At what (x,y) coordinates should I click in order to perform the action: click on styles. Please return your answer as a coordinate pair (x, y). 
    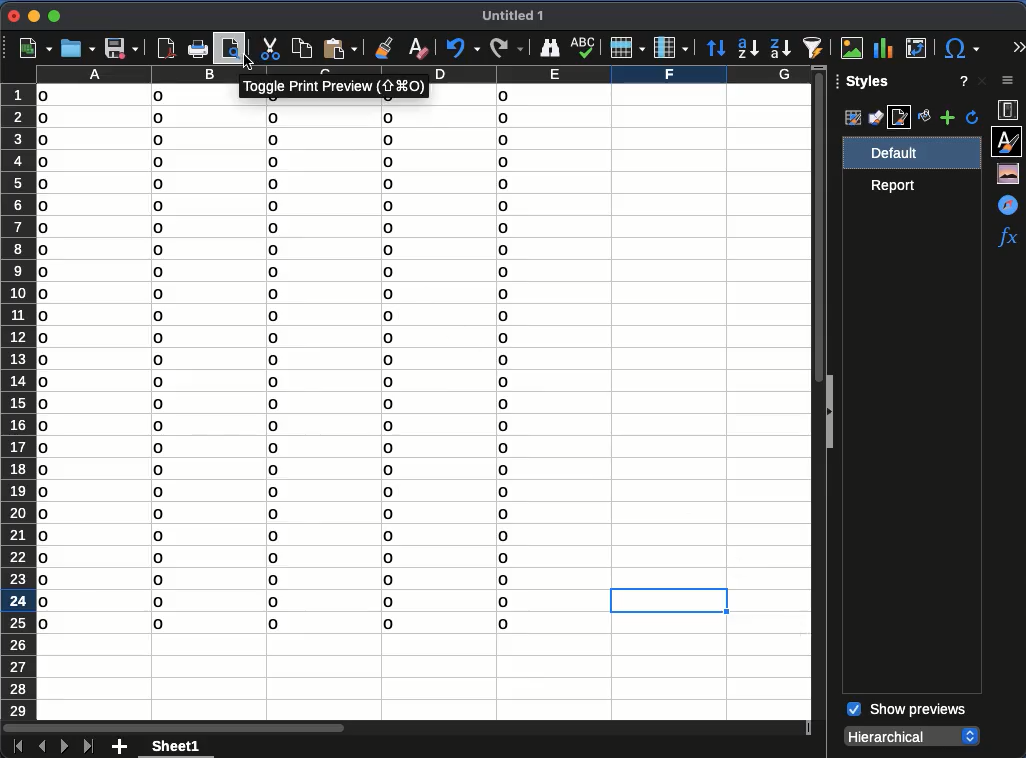
    Looking at the image, I should click on (1009, 140).